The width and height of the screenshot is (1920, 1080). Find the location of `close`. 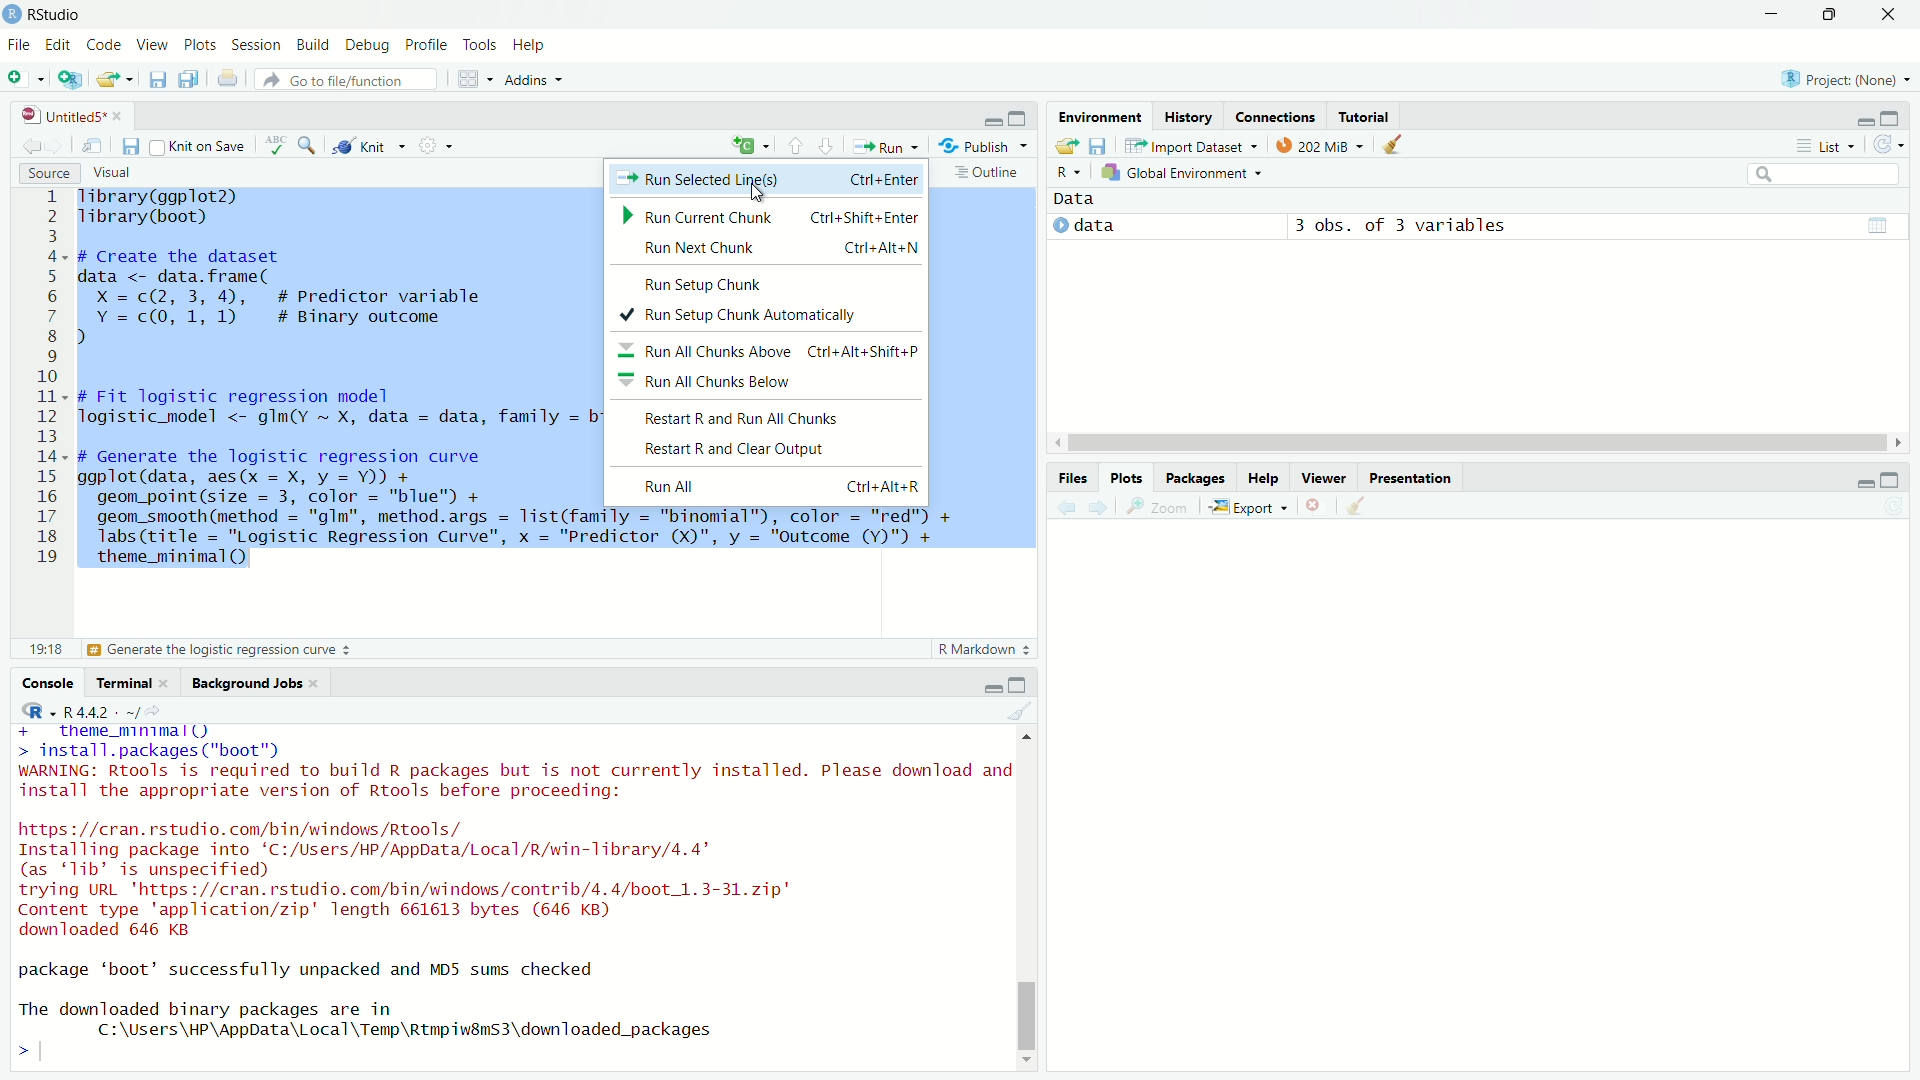

close is located at coordinates (313, 683).